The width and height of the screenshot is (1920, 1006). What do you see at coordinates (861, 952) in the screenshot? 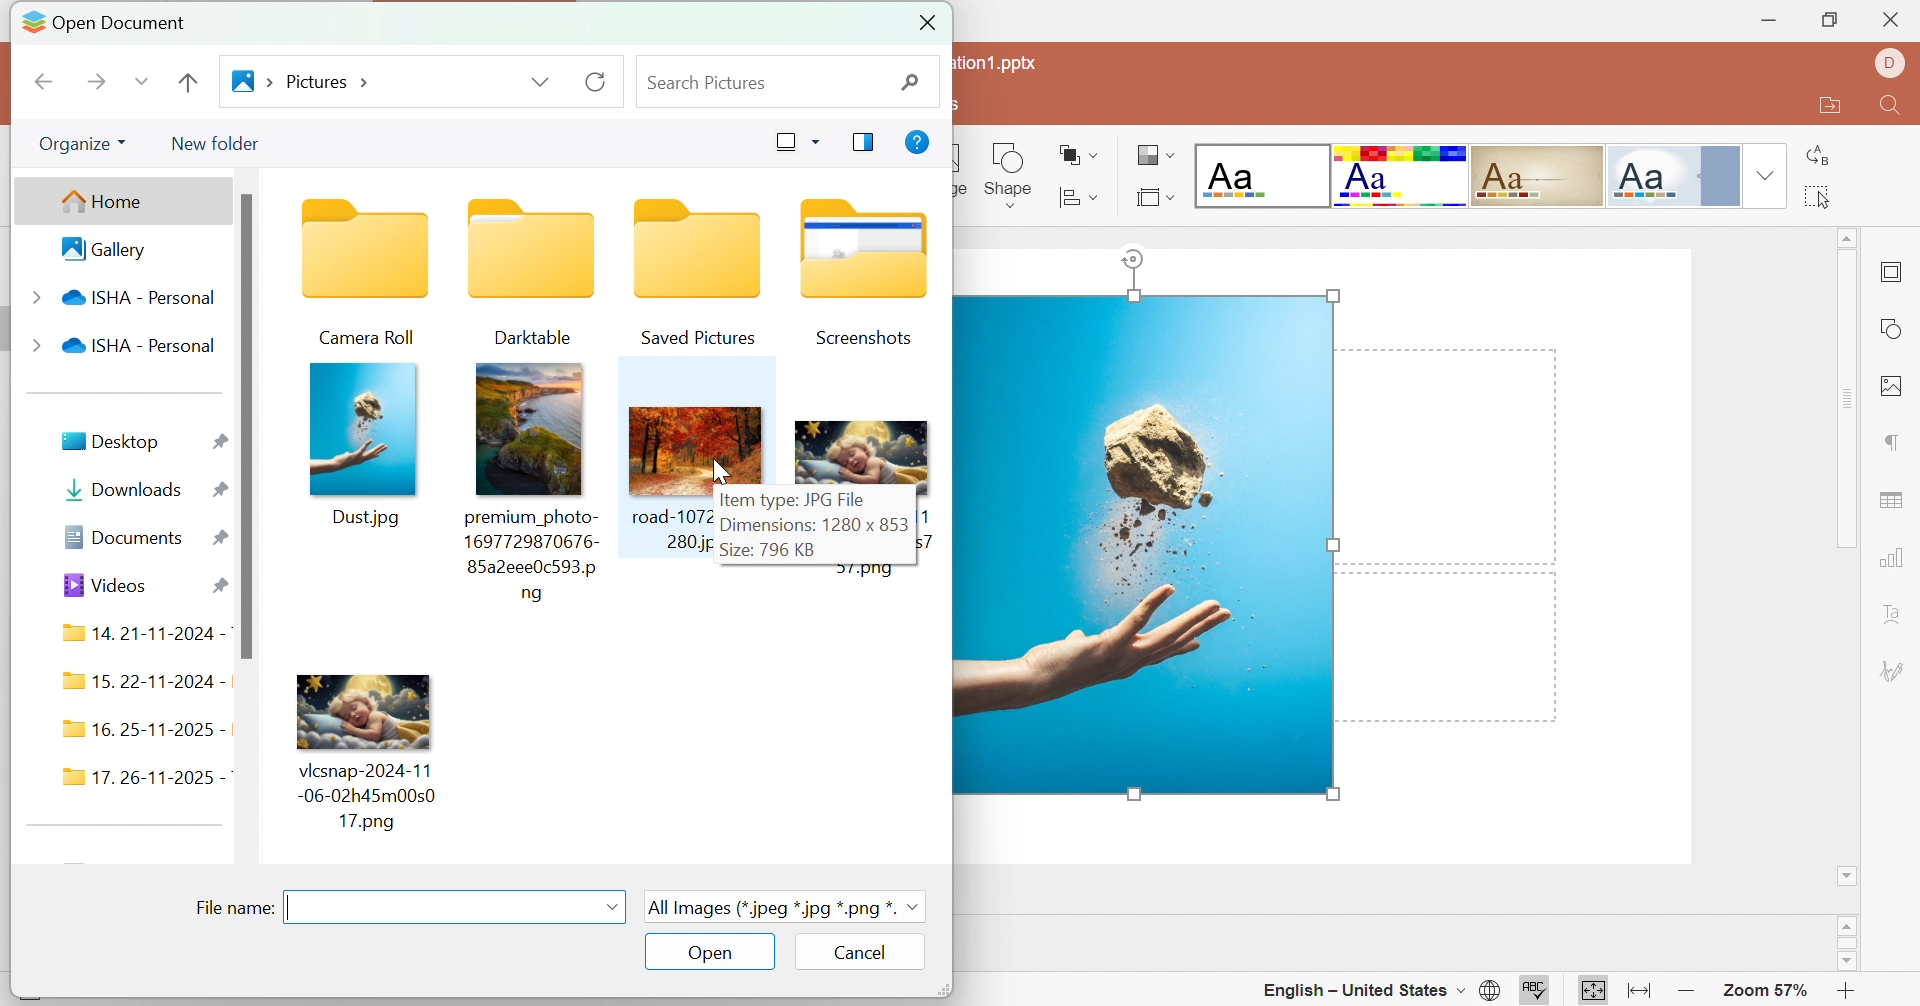
I see `Cancel` at bounding box center [861, 952].